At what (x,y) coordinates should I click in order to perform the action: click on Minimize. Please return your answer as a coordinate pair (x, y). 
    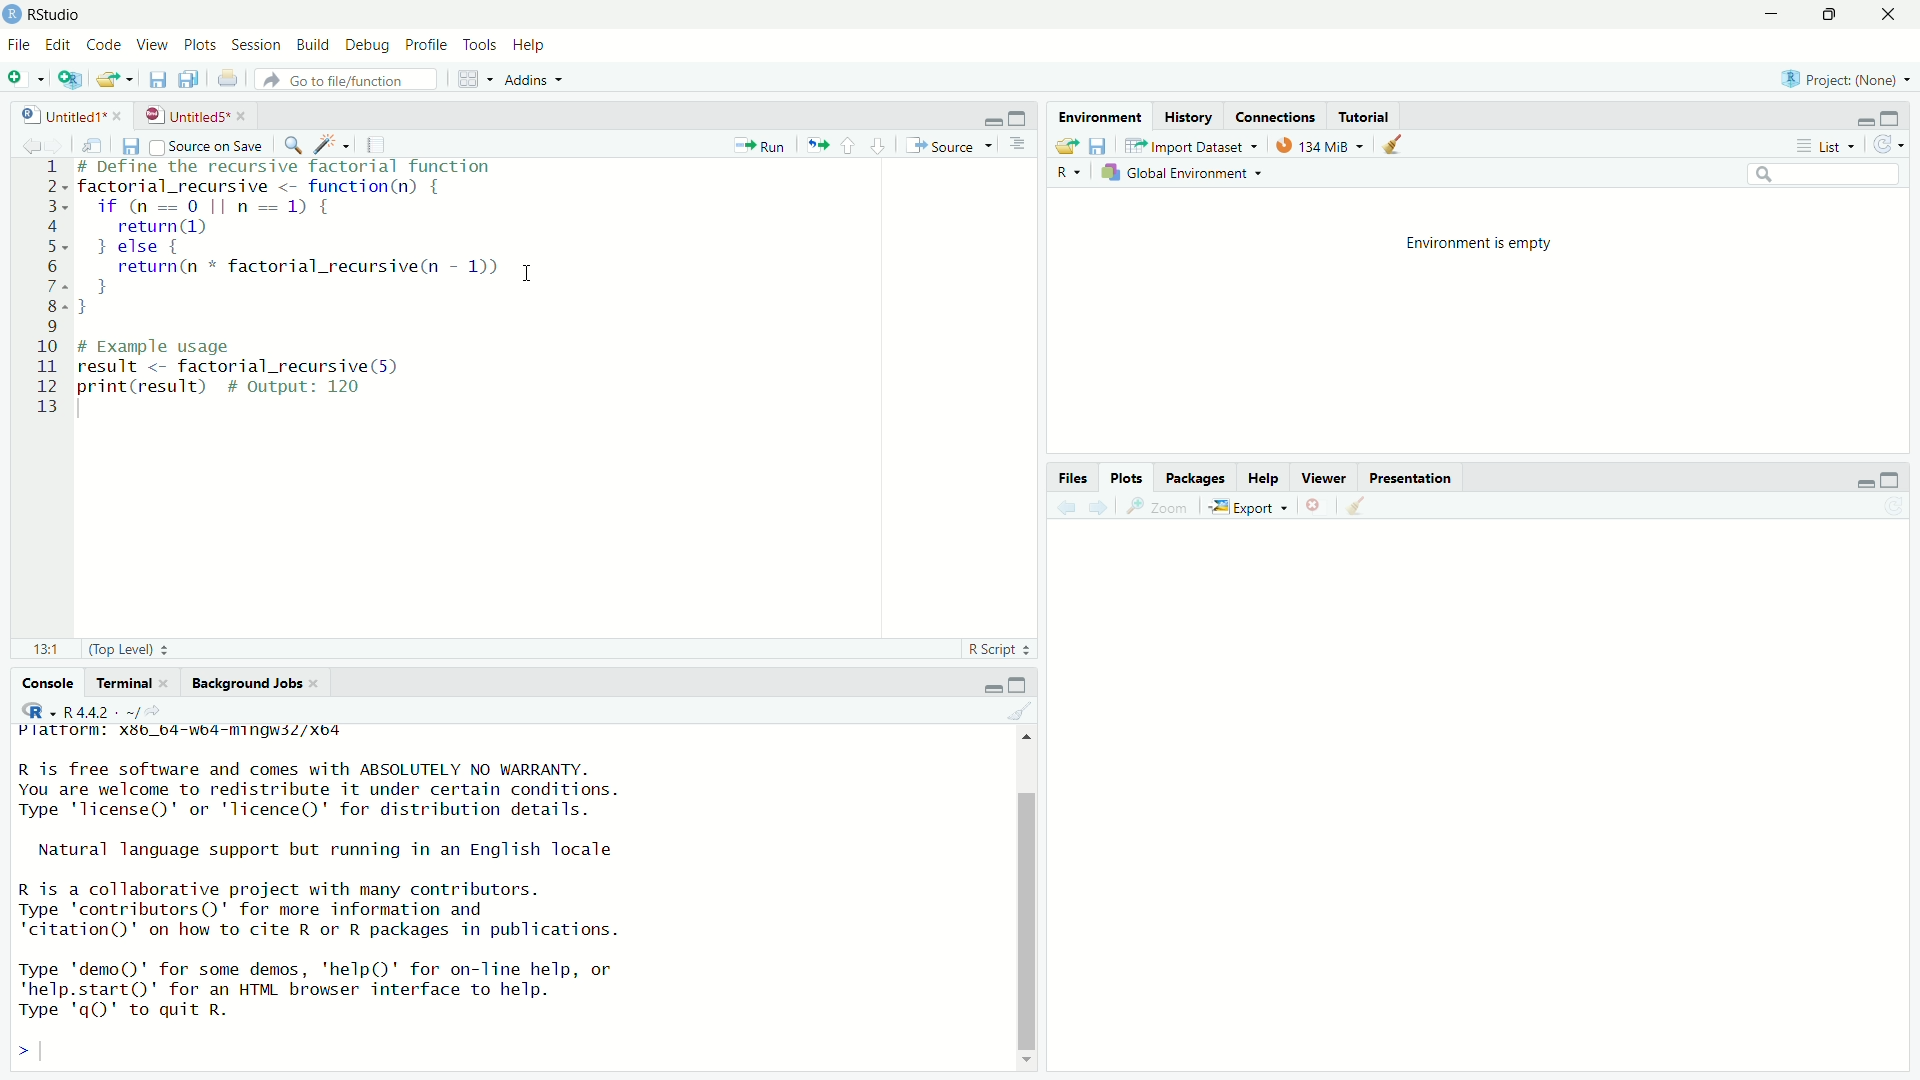
    Looking at the image, I should click on (1863, 121).